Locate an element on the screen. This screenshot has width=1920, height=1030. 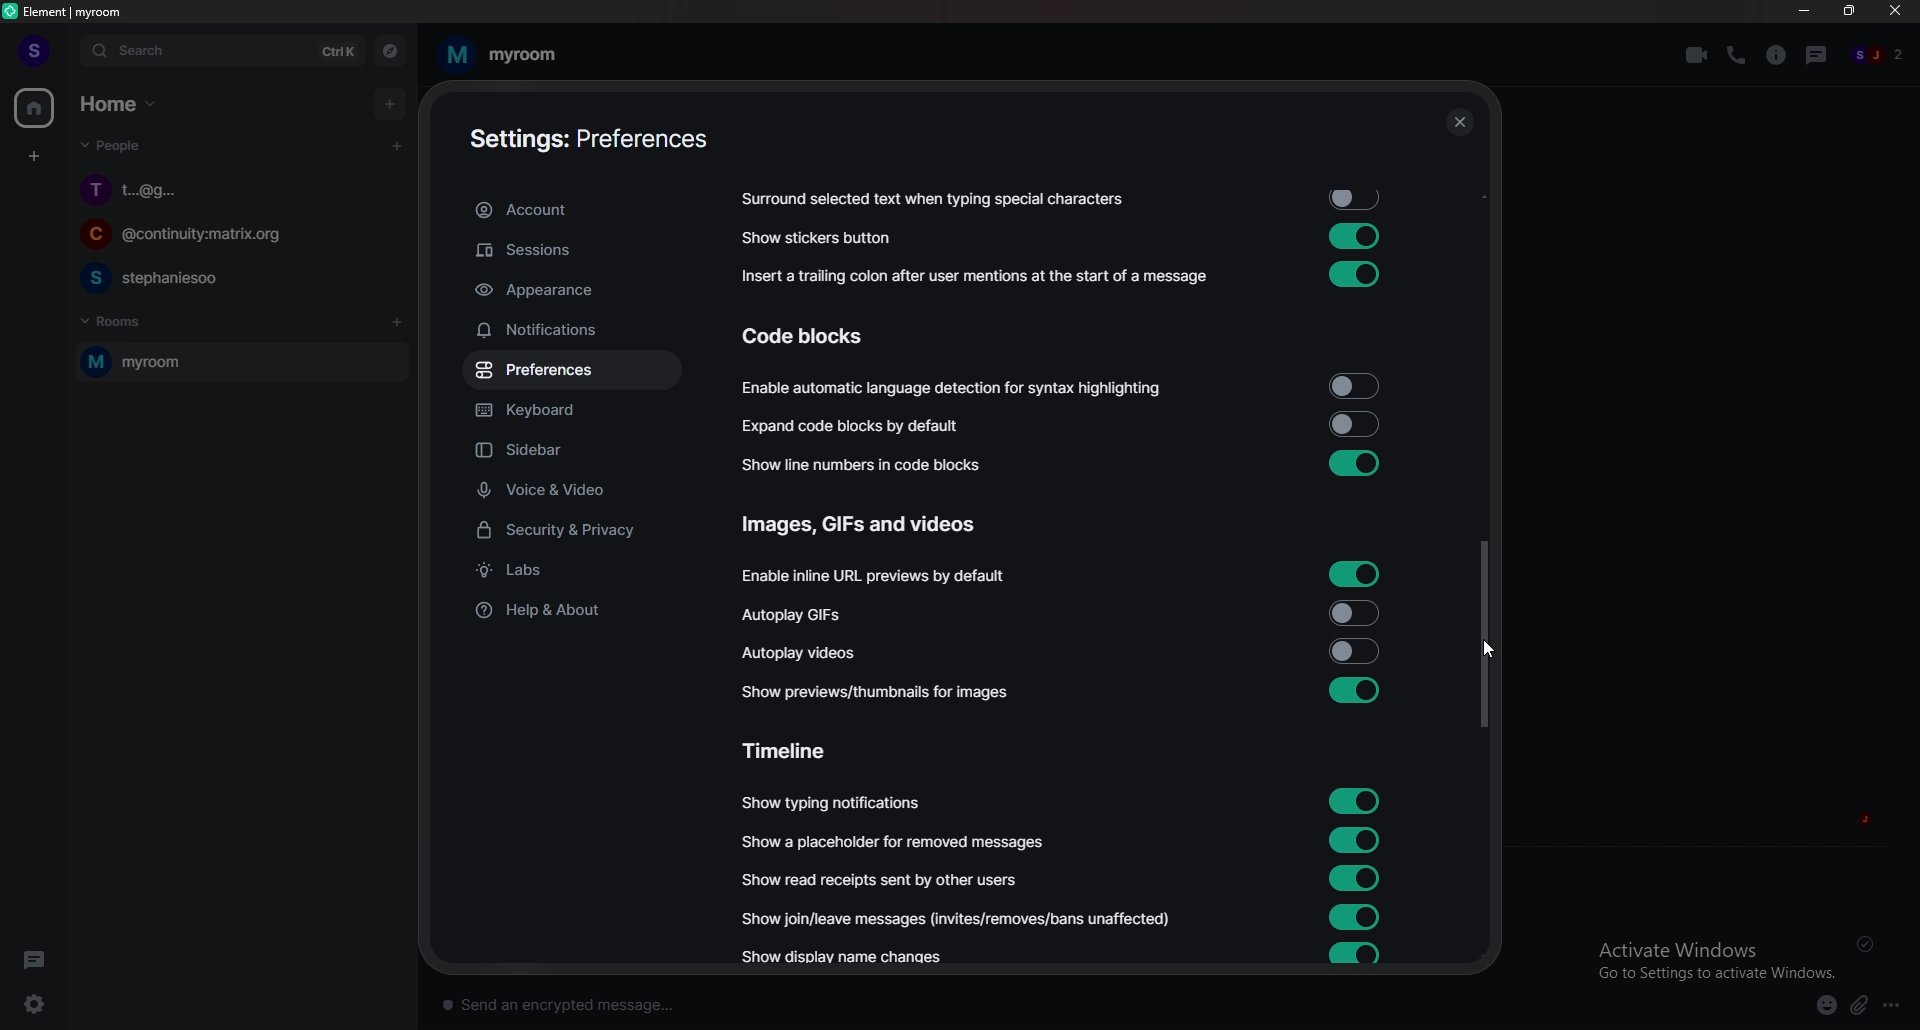
images gif and videos is located at coordinates (863, 525).